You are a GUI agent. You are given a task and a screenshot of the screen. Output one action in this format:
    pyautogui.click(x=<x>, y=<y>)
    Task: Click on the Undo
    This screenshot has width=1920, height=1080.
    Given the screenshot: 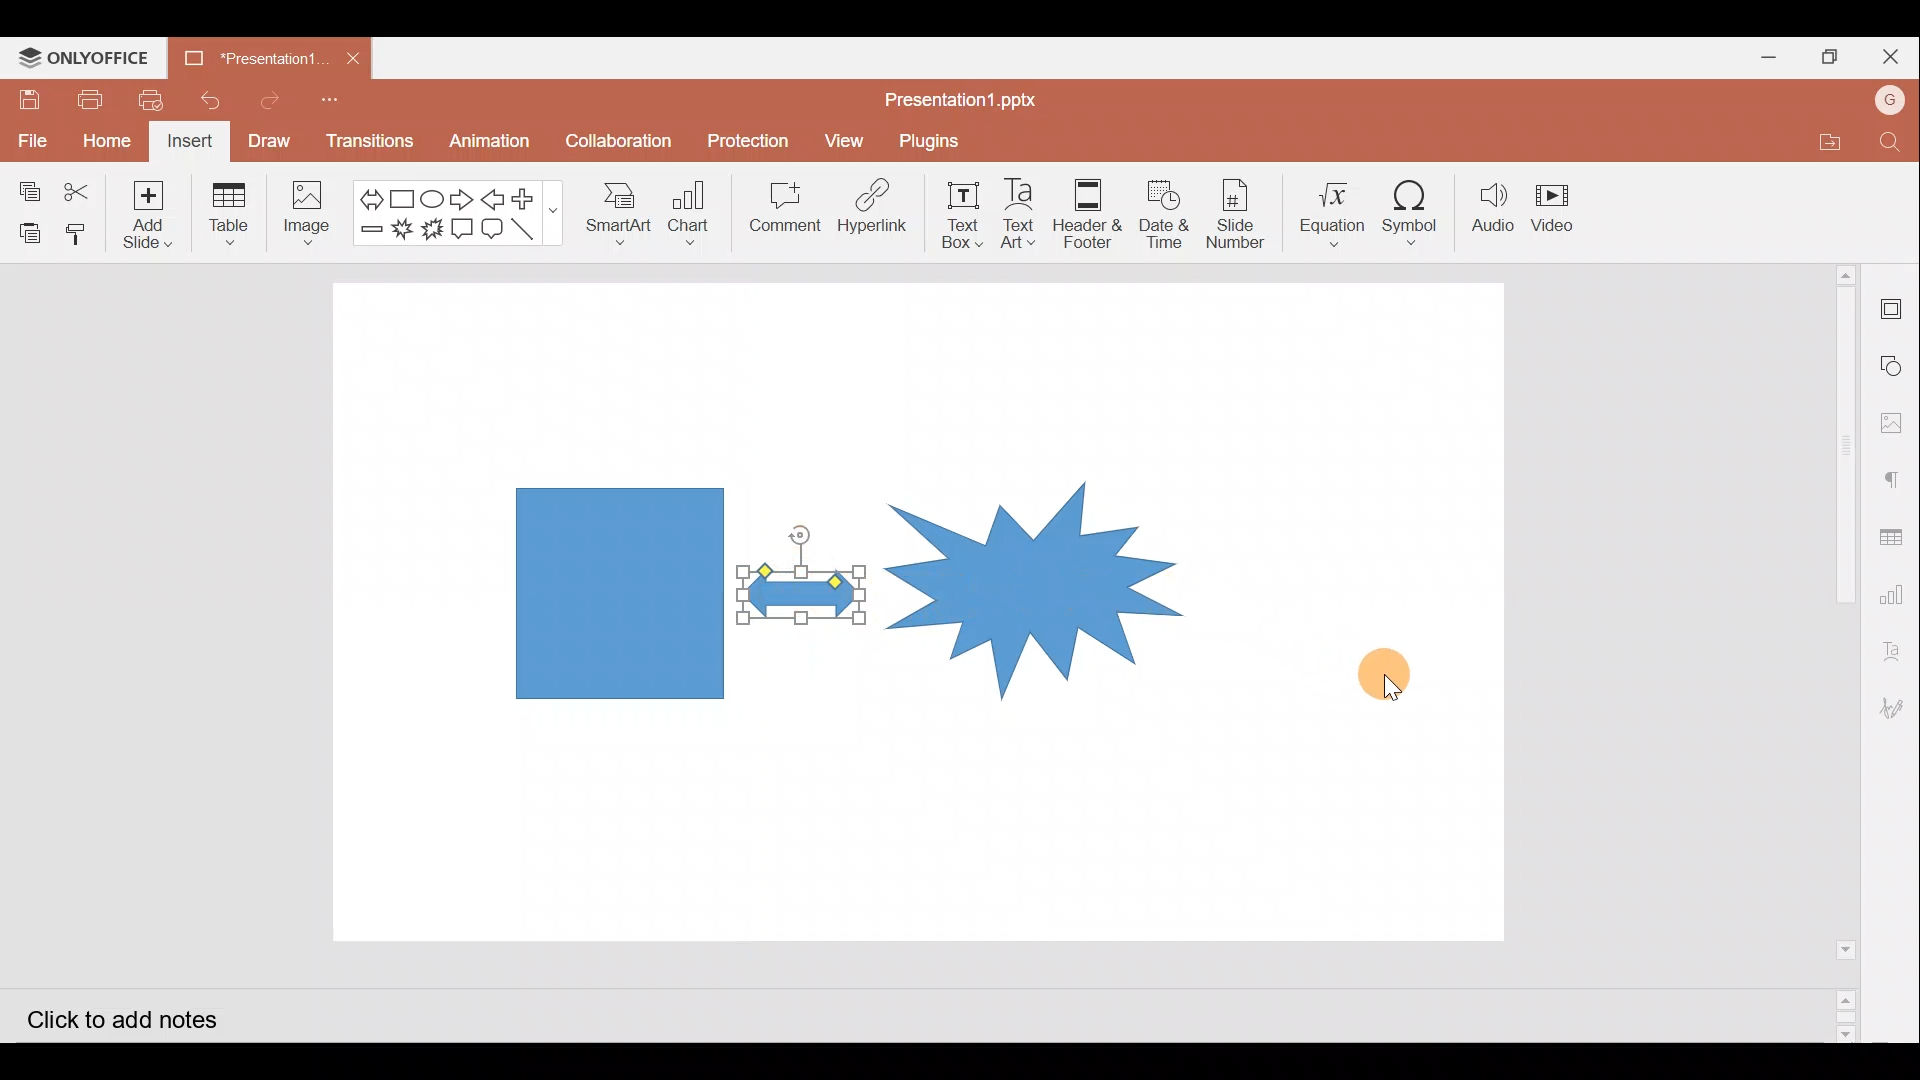 What is the action you would take?
    pyautogui.click(x=216, y=102)
    